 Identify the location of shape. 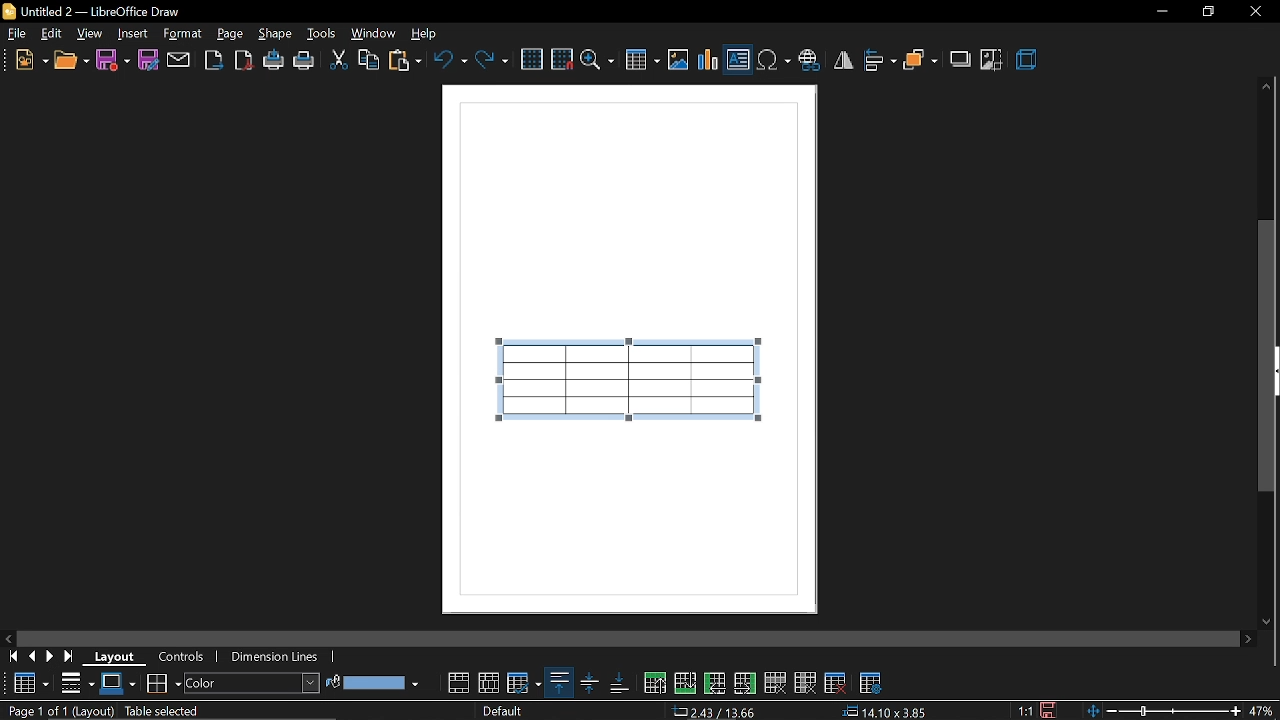
(275, 33).